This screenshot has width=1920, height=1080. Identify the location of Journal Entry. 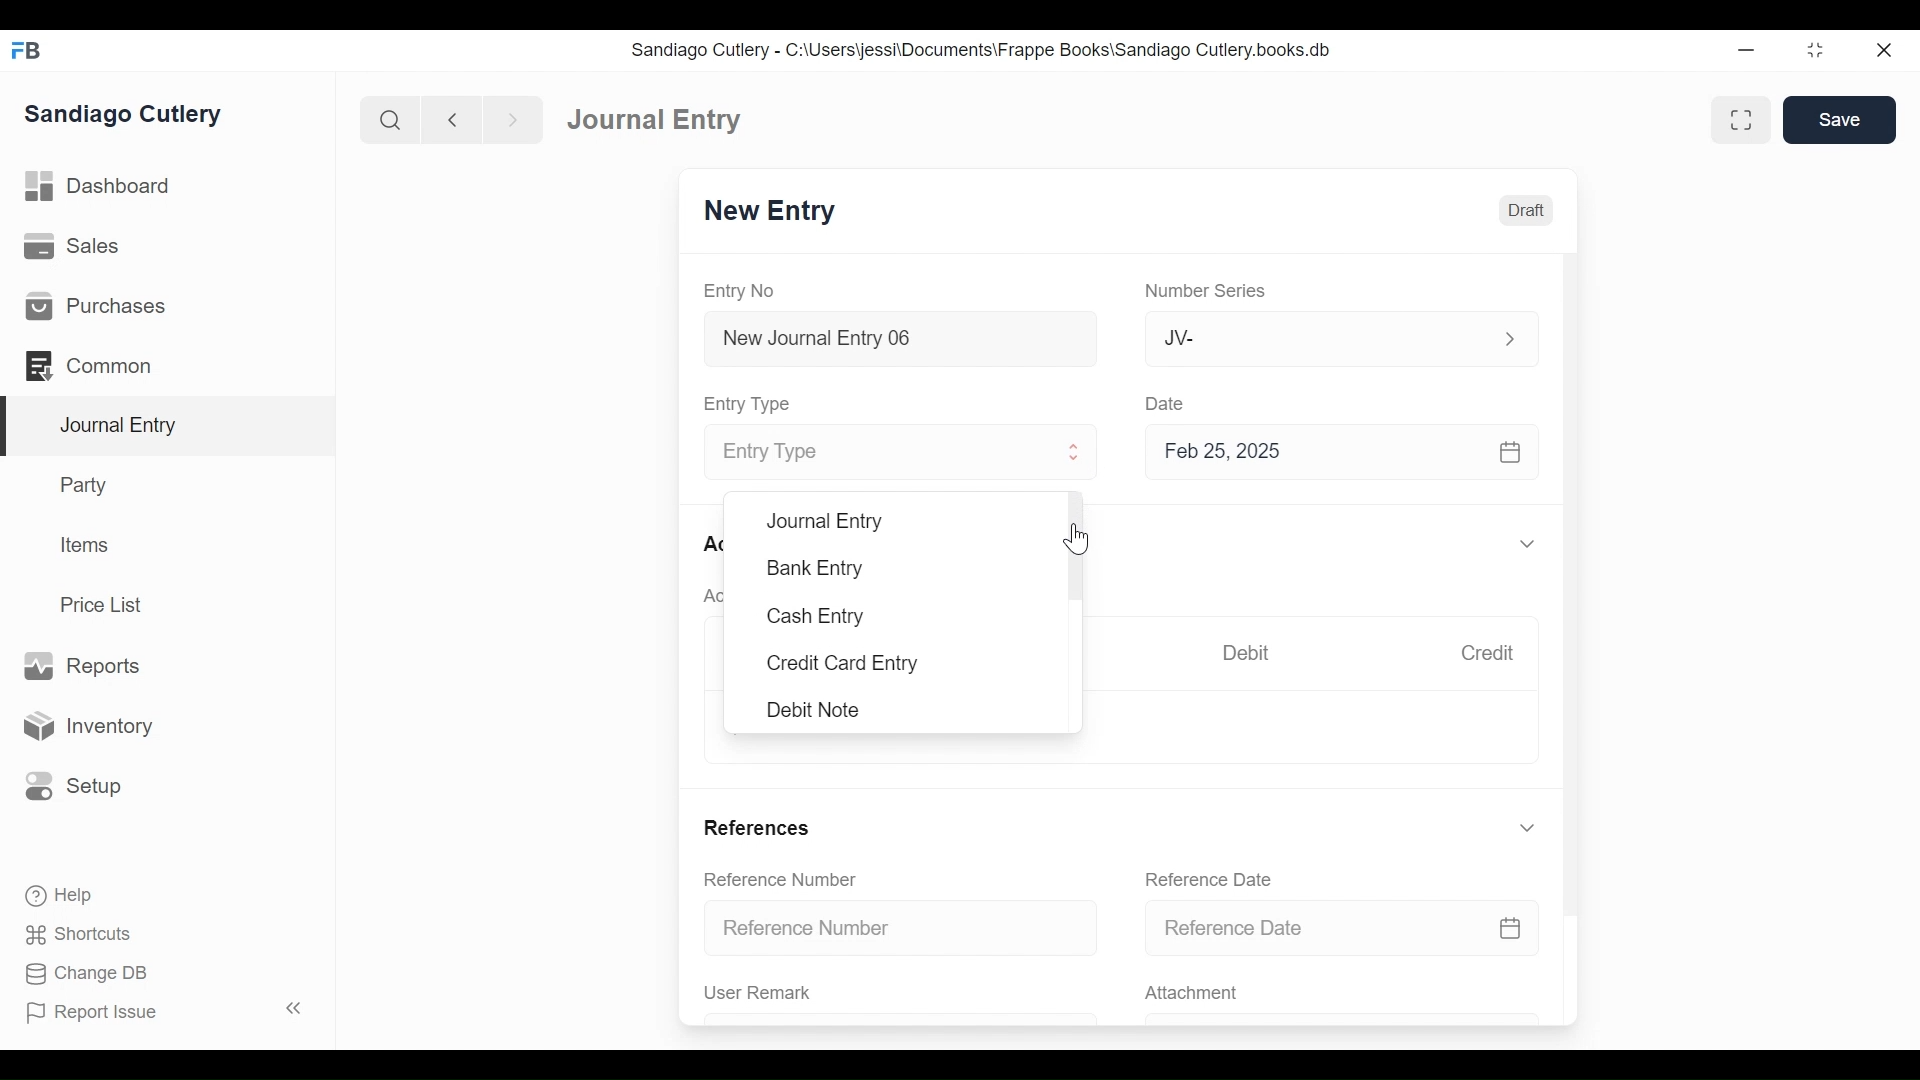
(824, 521).